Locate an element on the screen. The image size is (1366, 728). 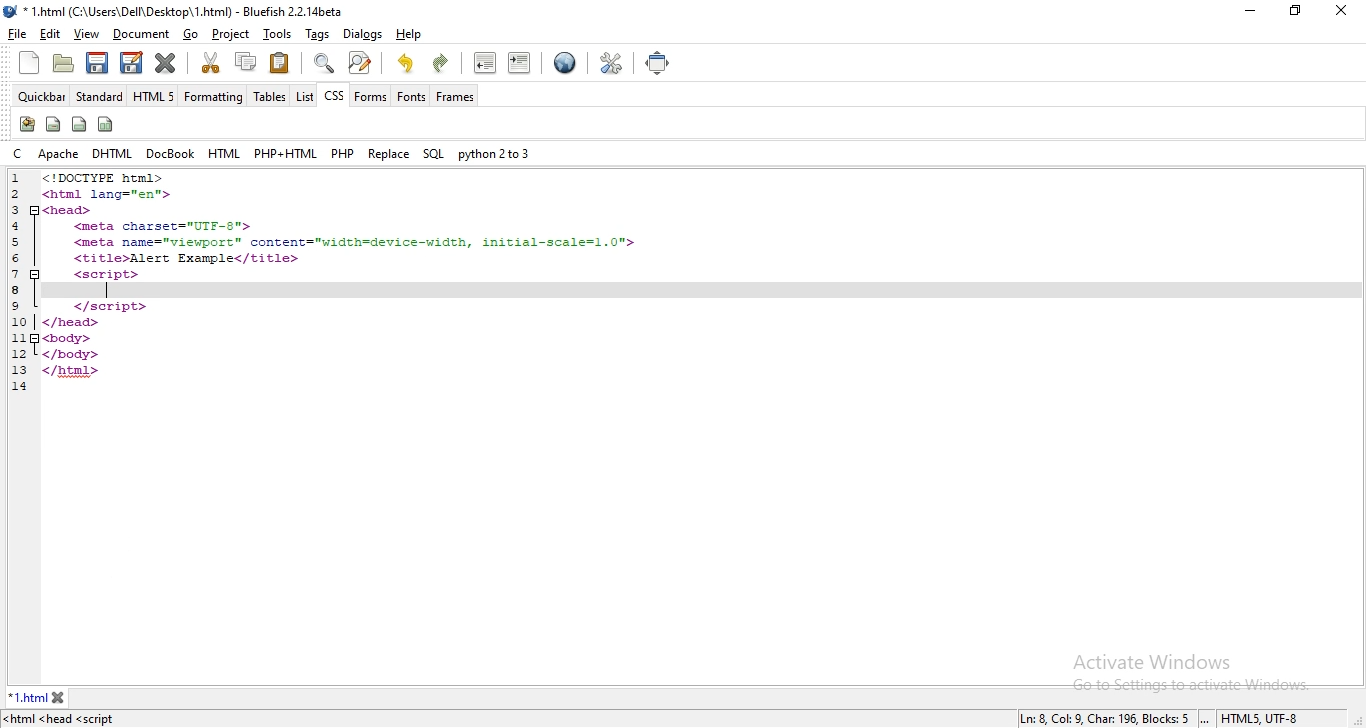
replace is located at coordinates (388, 153).